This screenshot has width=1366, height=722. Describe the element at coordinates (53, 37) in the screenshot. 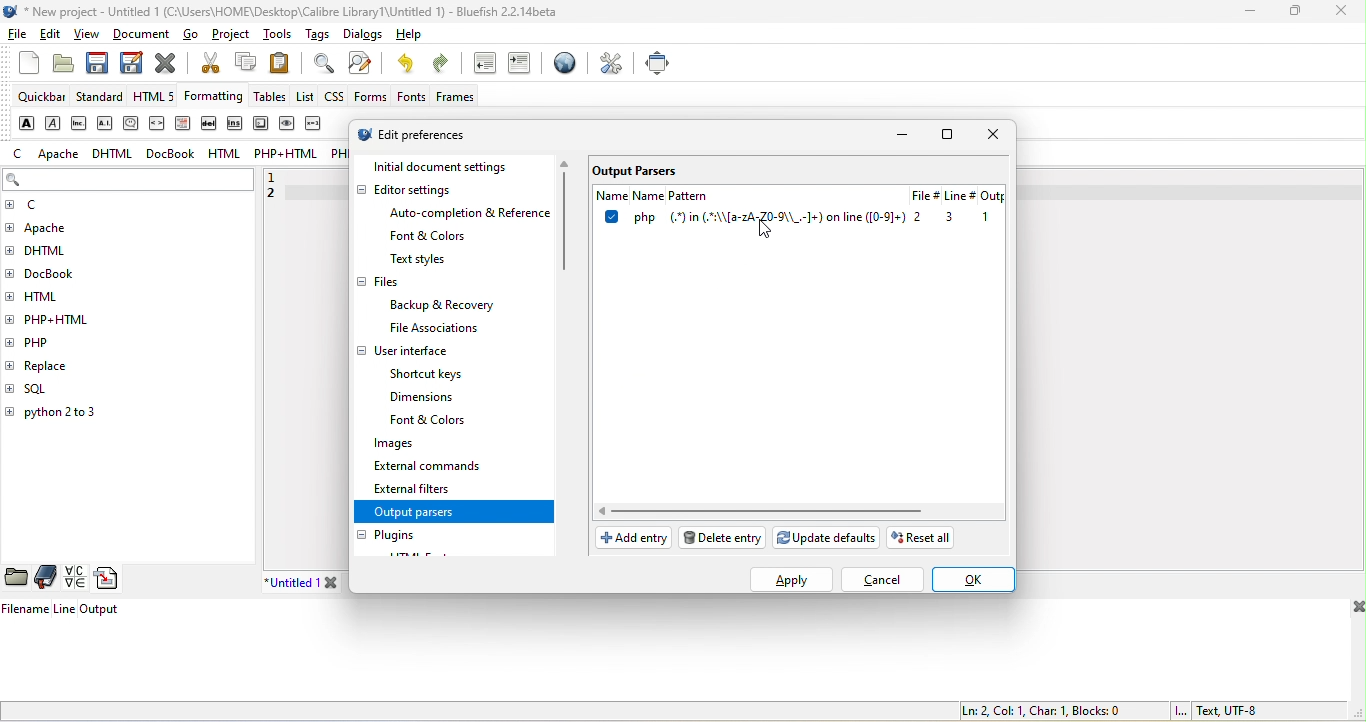

I see `edit` at that location.